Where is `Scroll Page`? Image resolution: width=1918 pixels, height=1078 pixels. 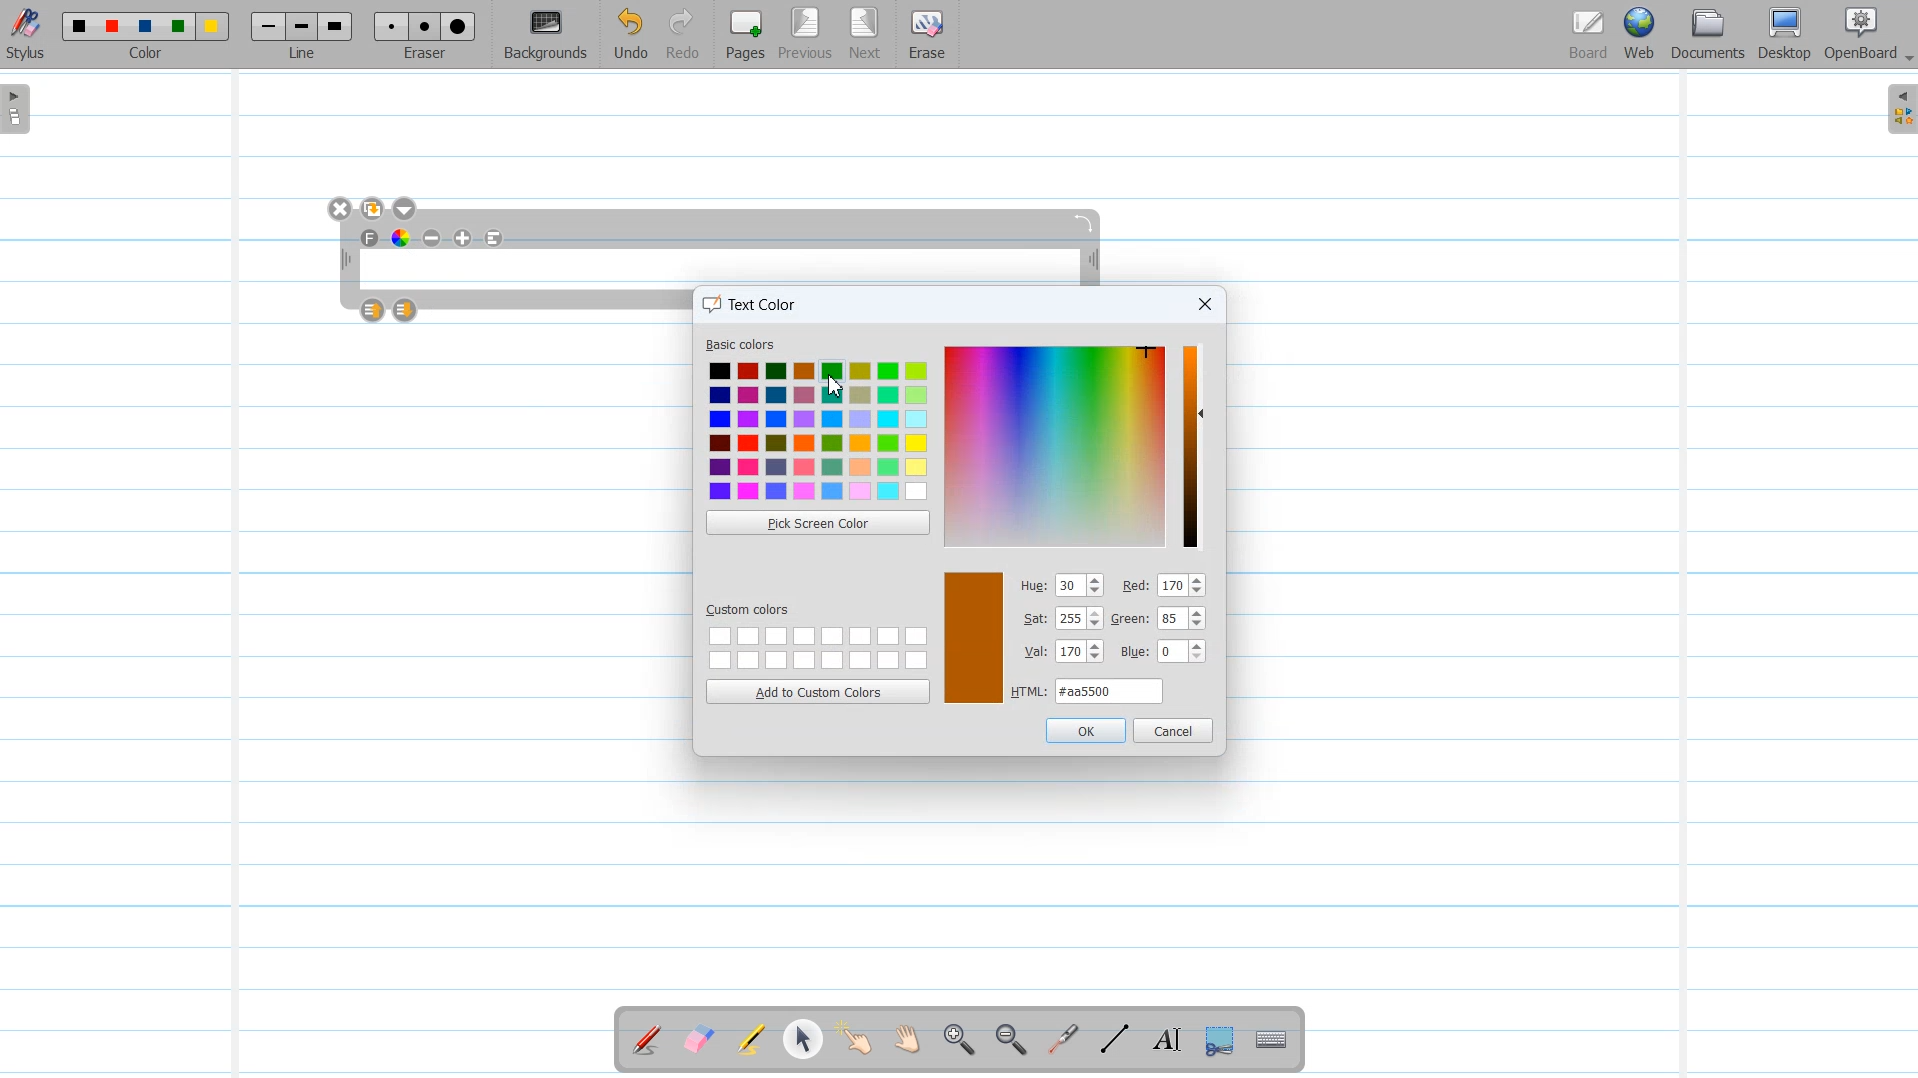
Scroll Page is located at coordinates (907, 1041).